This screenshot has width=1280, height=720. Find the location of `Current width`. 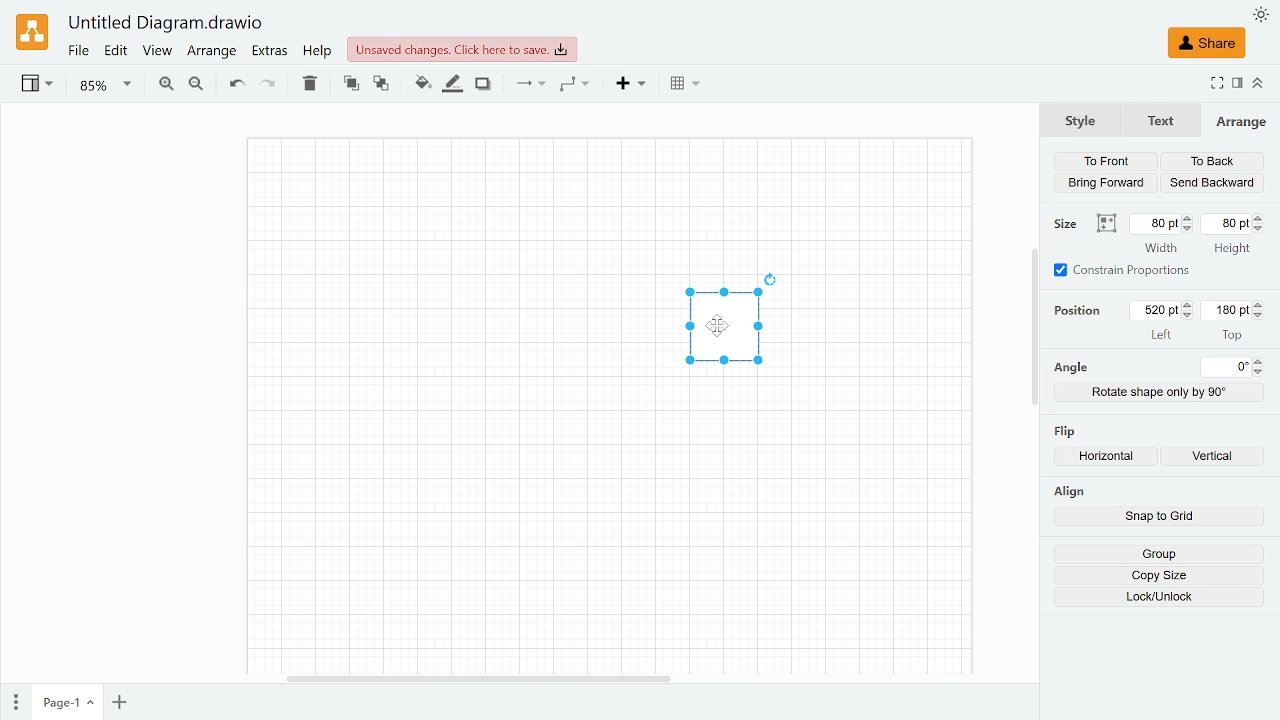

Current width is located at coordinates (1155, 224).